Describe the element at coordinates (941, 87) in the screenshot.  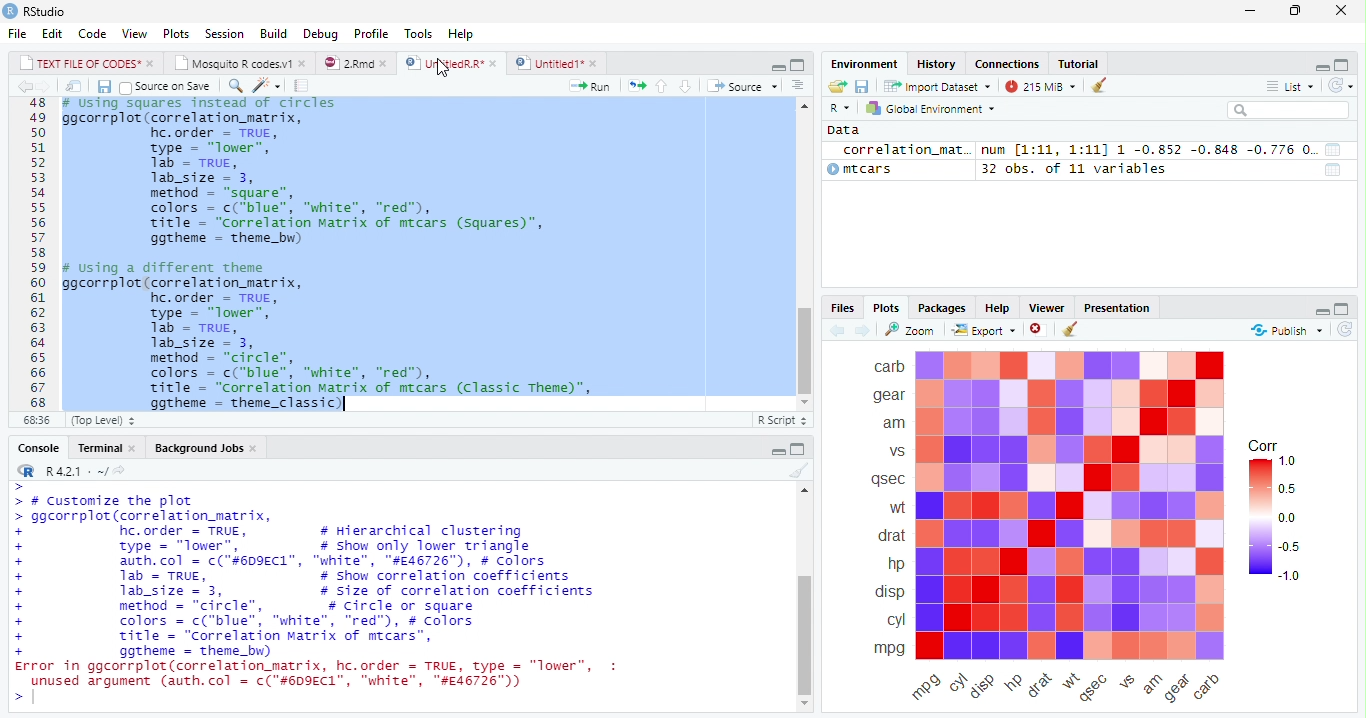
I see `imoort Dataset ~` at that location.